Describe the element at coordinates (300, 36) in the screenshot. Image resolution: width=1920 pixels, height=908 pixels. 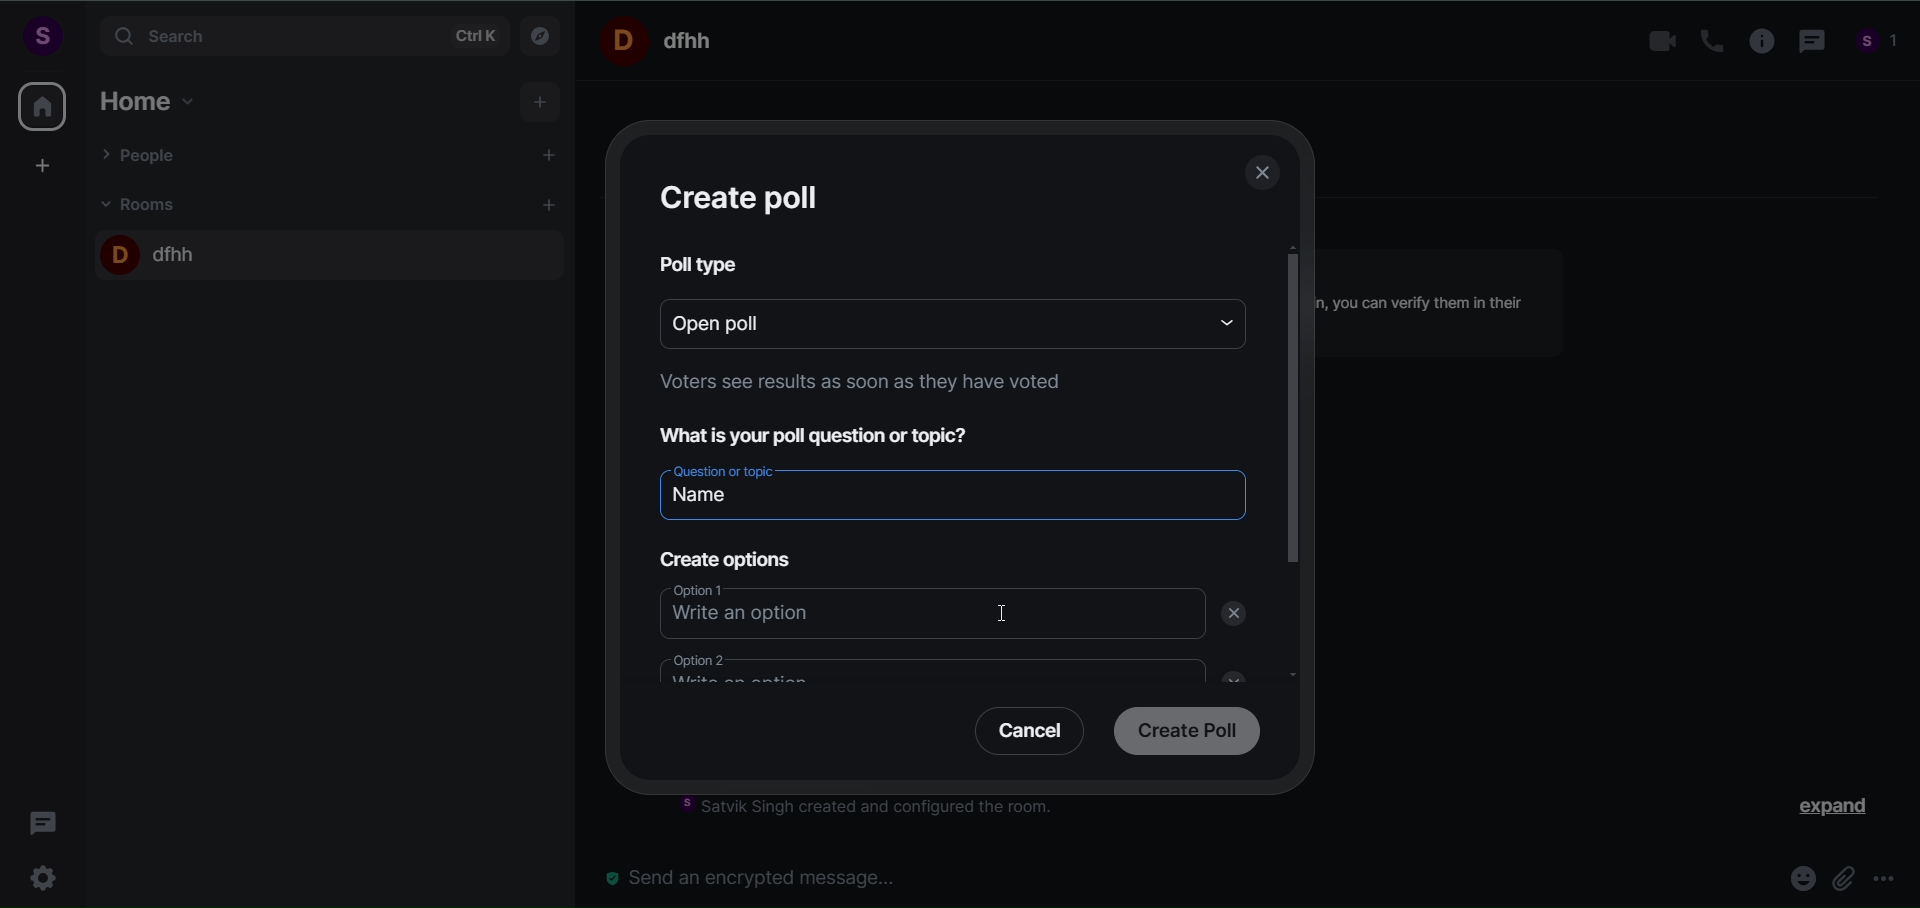
I see `search bar` at that location.